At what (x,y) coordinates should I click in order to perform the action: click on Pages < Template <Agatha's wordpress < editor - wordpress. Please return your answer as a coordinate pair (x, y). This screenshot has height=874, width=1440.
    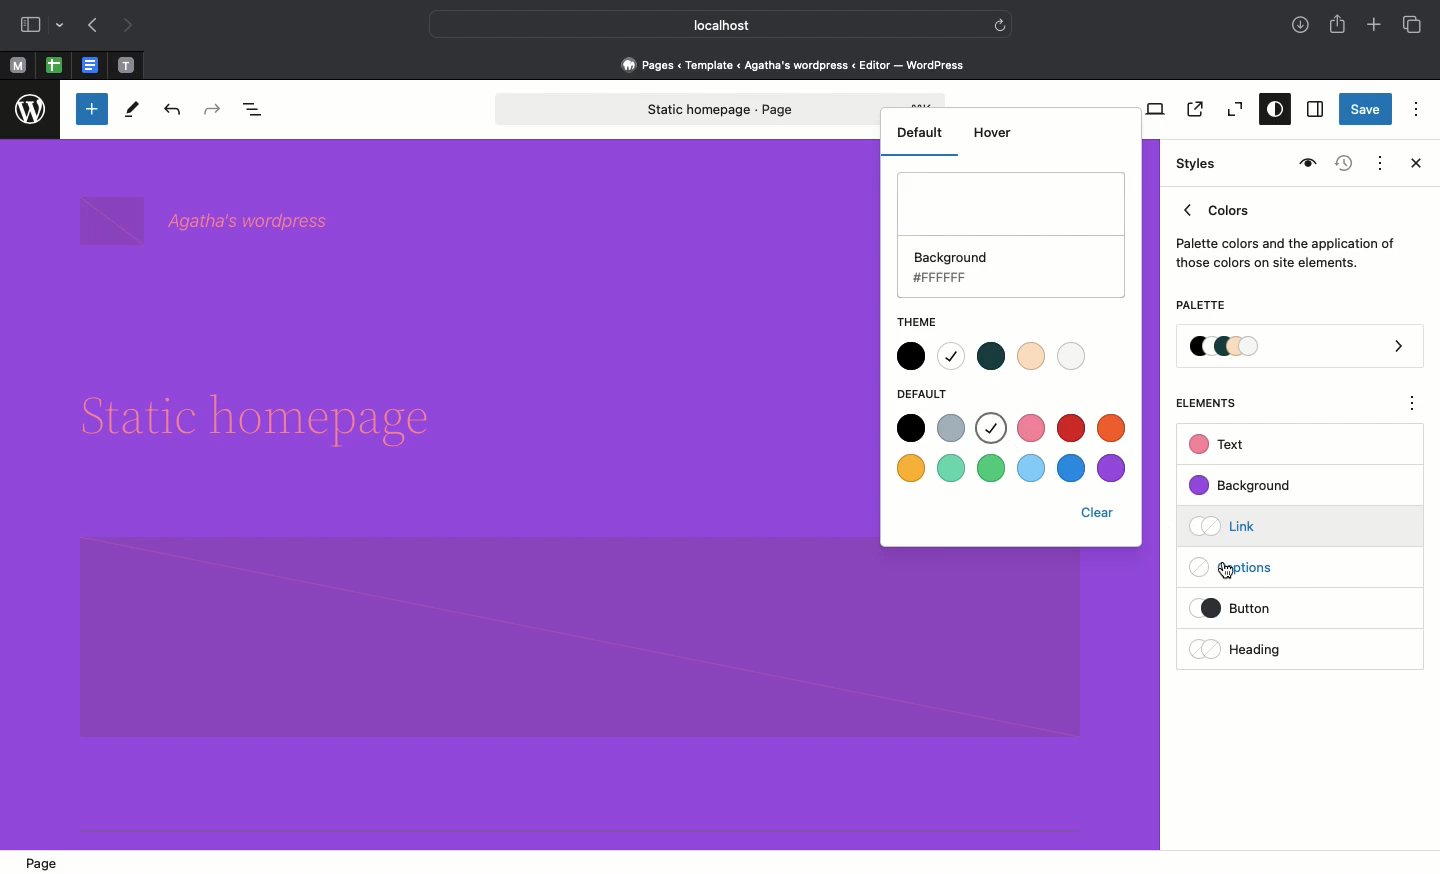
    Looking at the image, I should click on (800, 64).